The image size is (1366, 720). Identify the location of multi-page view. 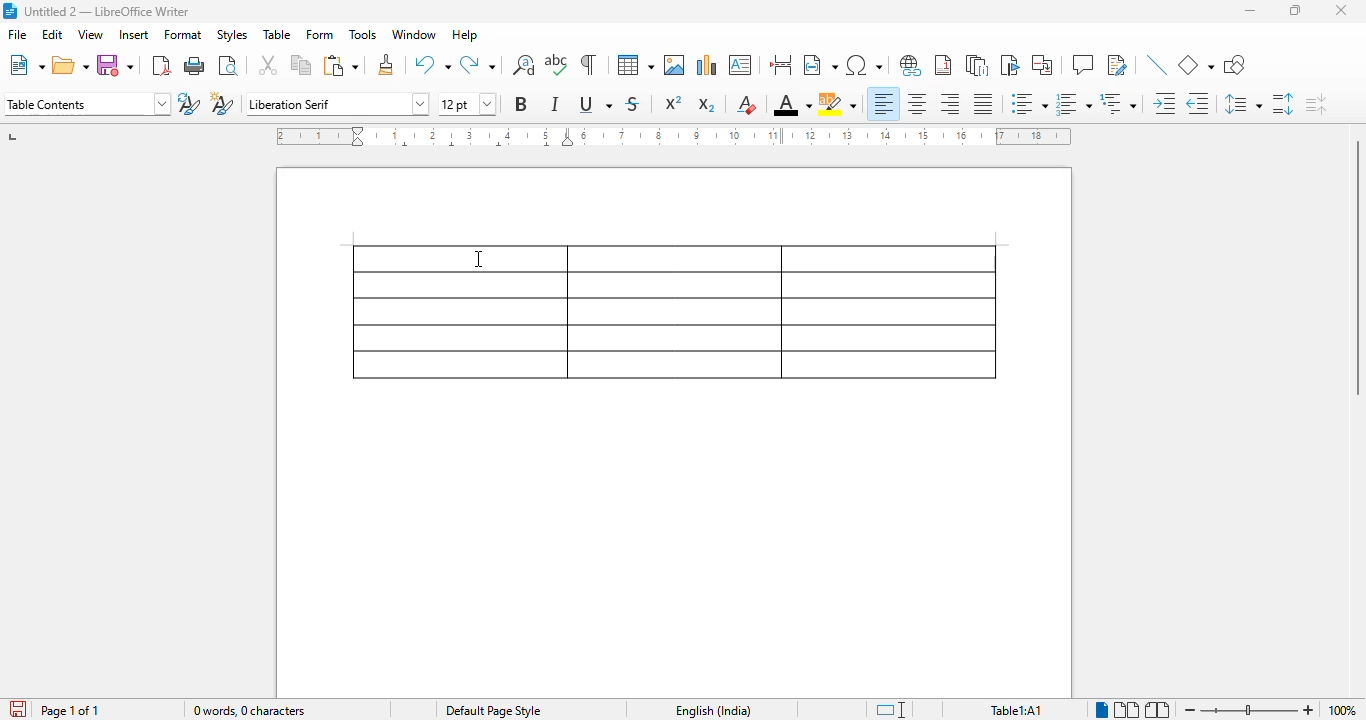
(1127, 710).